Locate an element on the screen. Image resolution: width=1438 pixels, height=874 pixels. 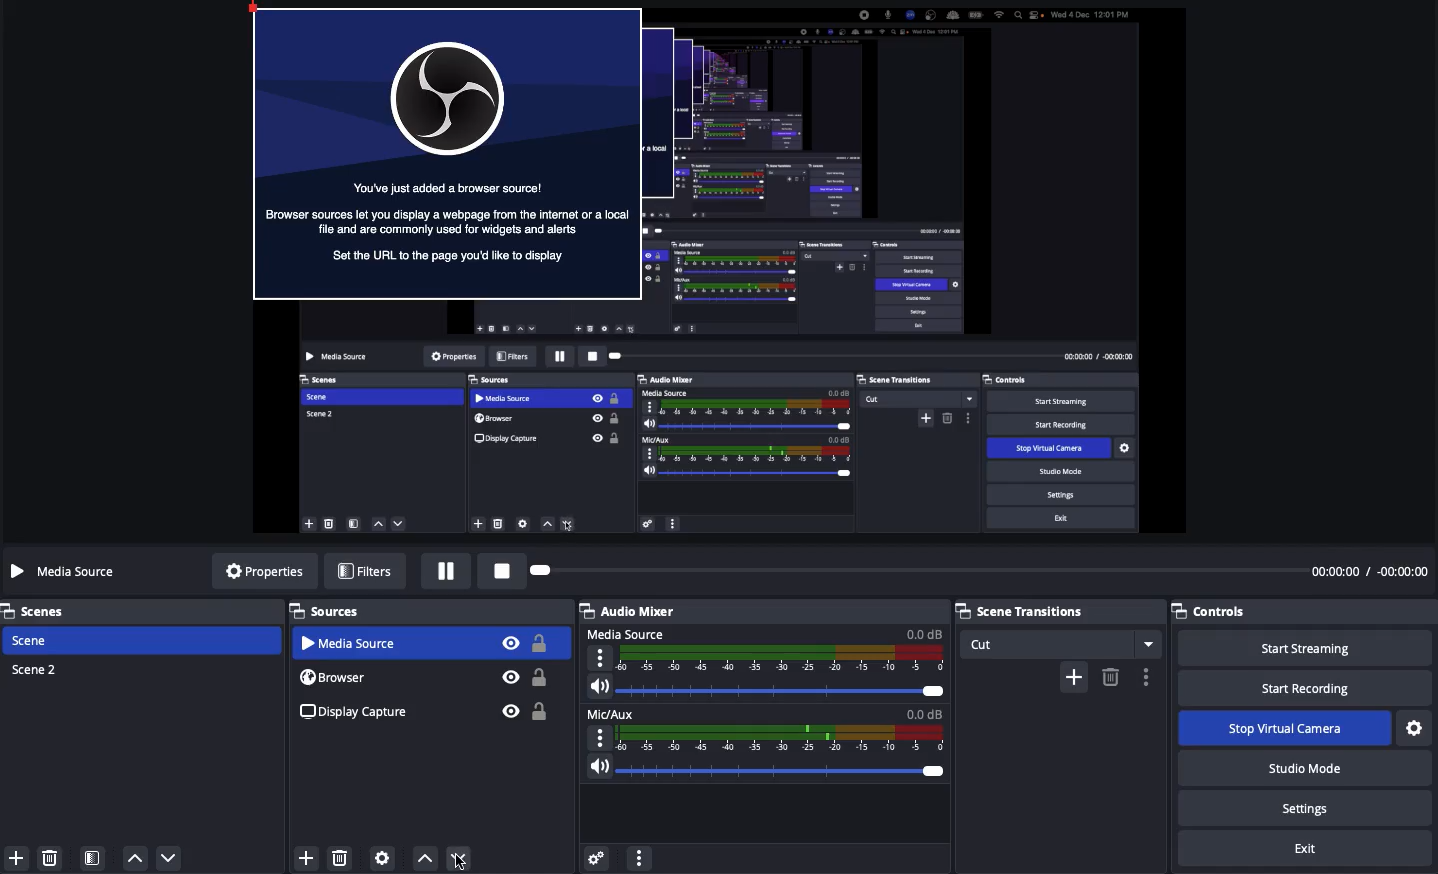
Studio mode is located at coordinates (1297, 766).